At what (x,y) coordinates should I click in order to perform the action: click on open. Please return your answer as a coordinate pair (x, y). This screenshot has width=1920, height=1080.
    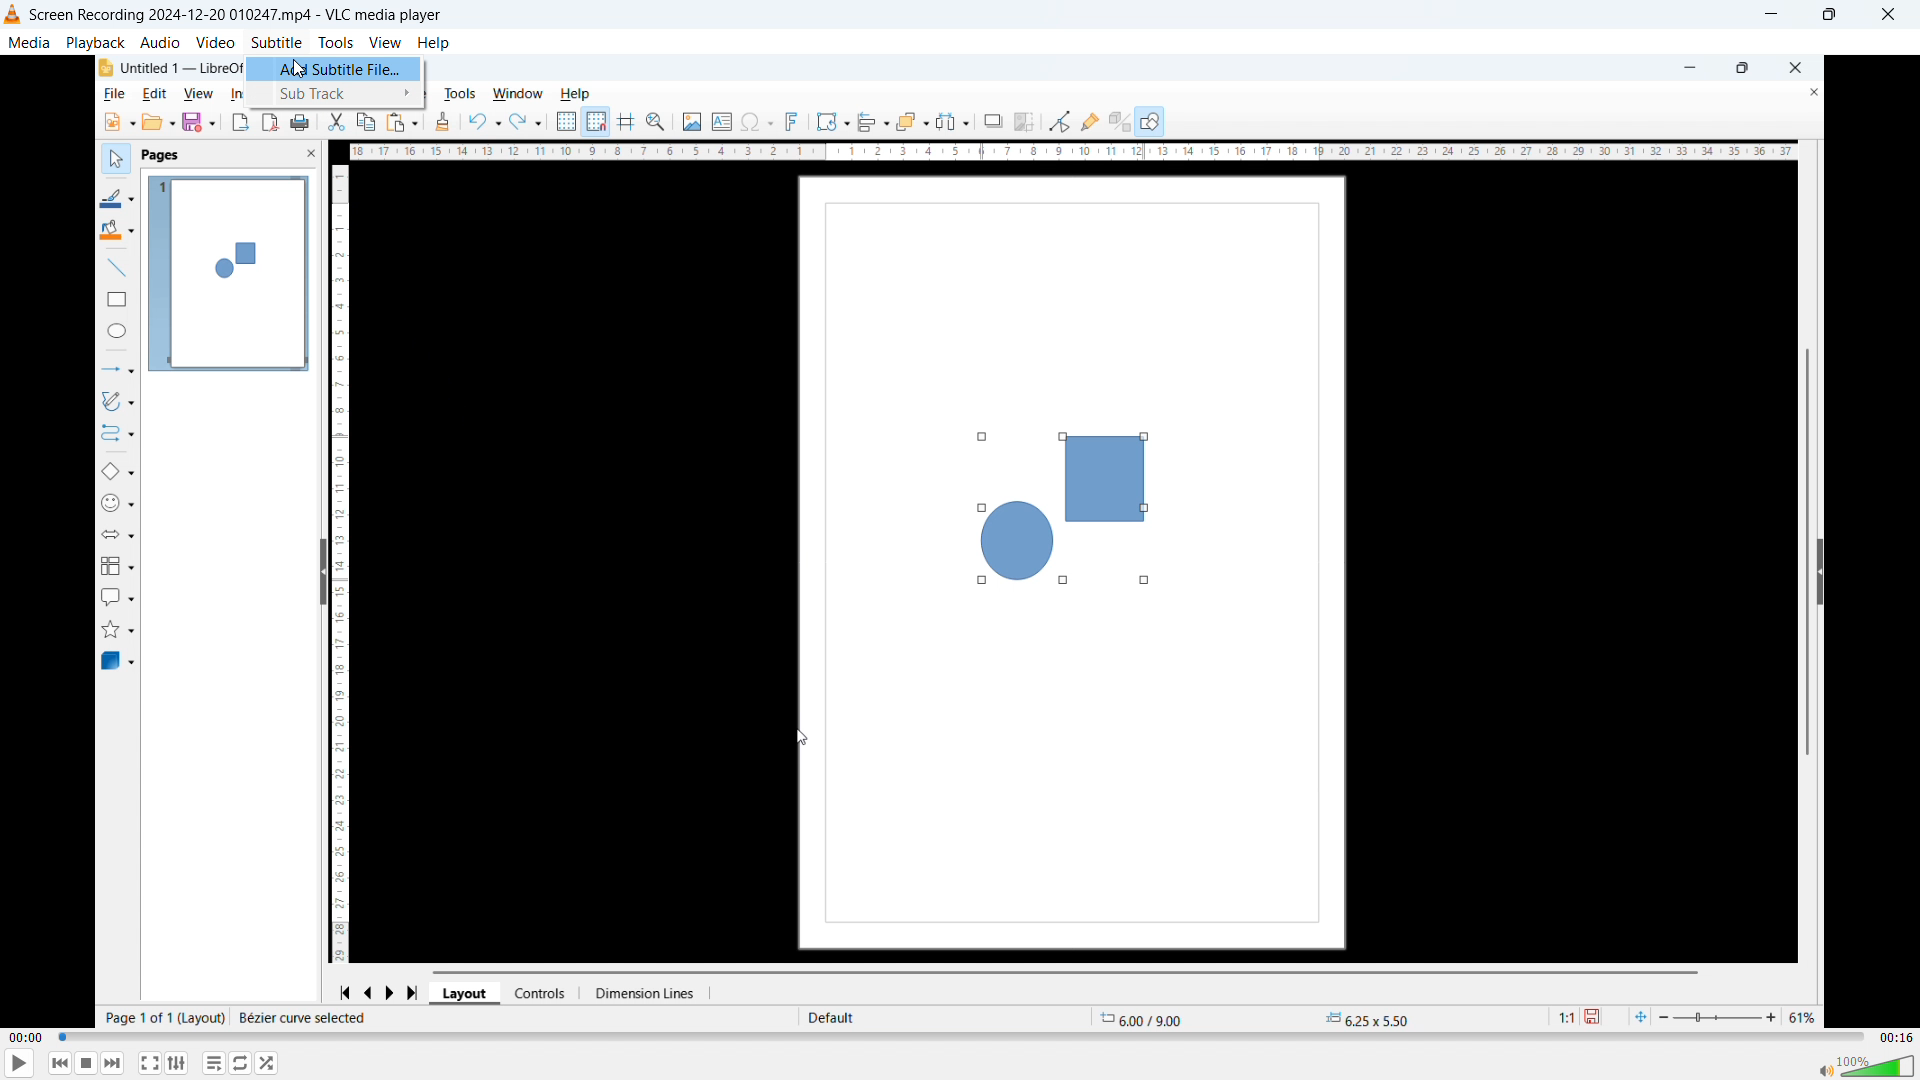
    Looking at the image, I should click on (160, 123).